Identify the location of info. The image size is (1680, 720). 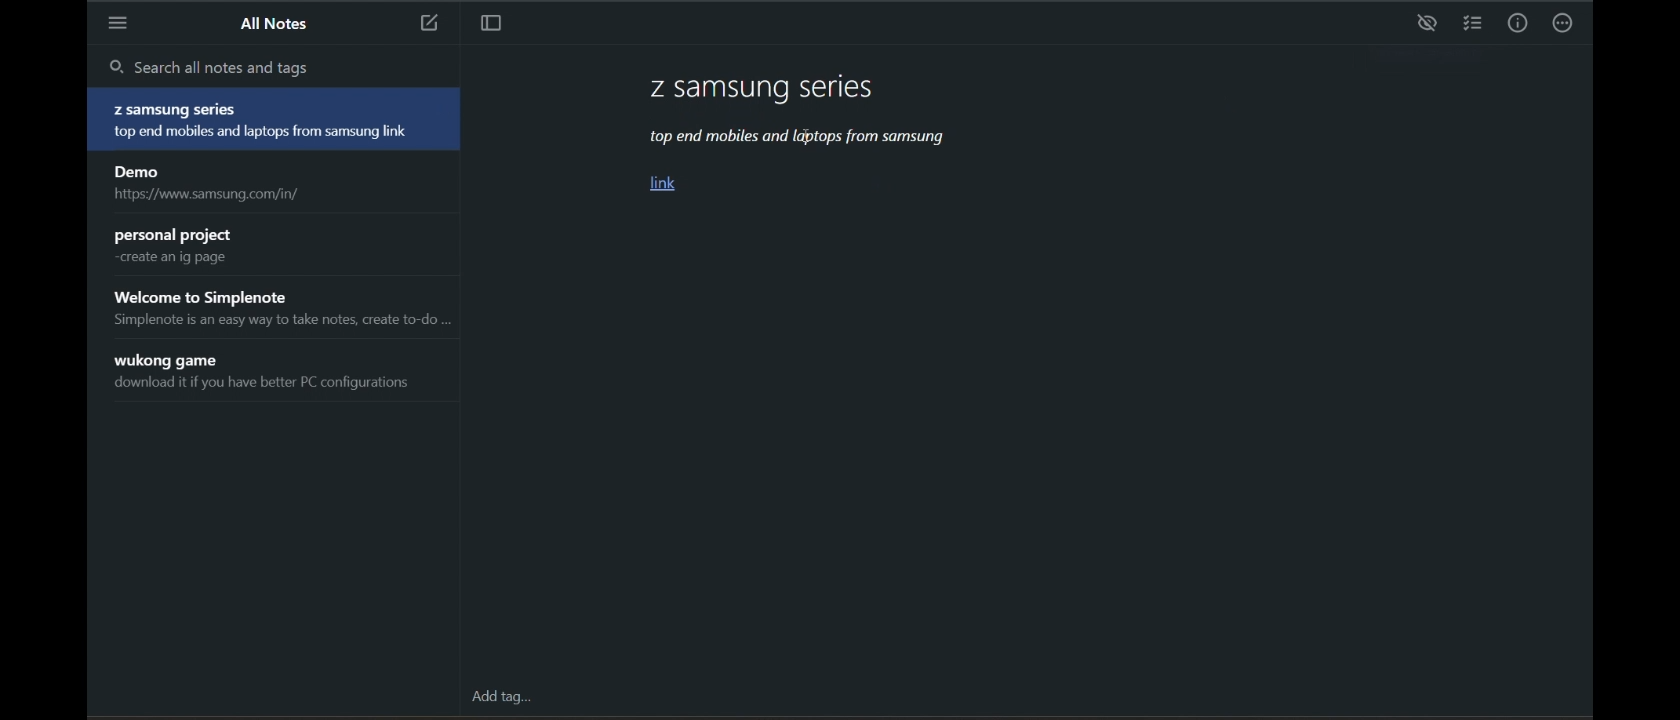
(1517, 23).